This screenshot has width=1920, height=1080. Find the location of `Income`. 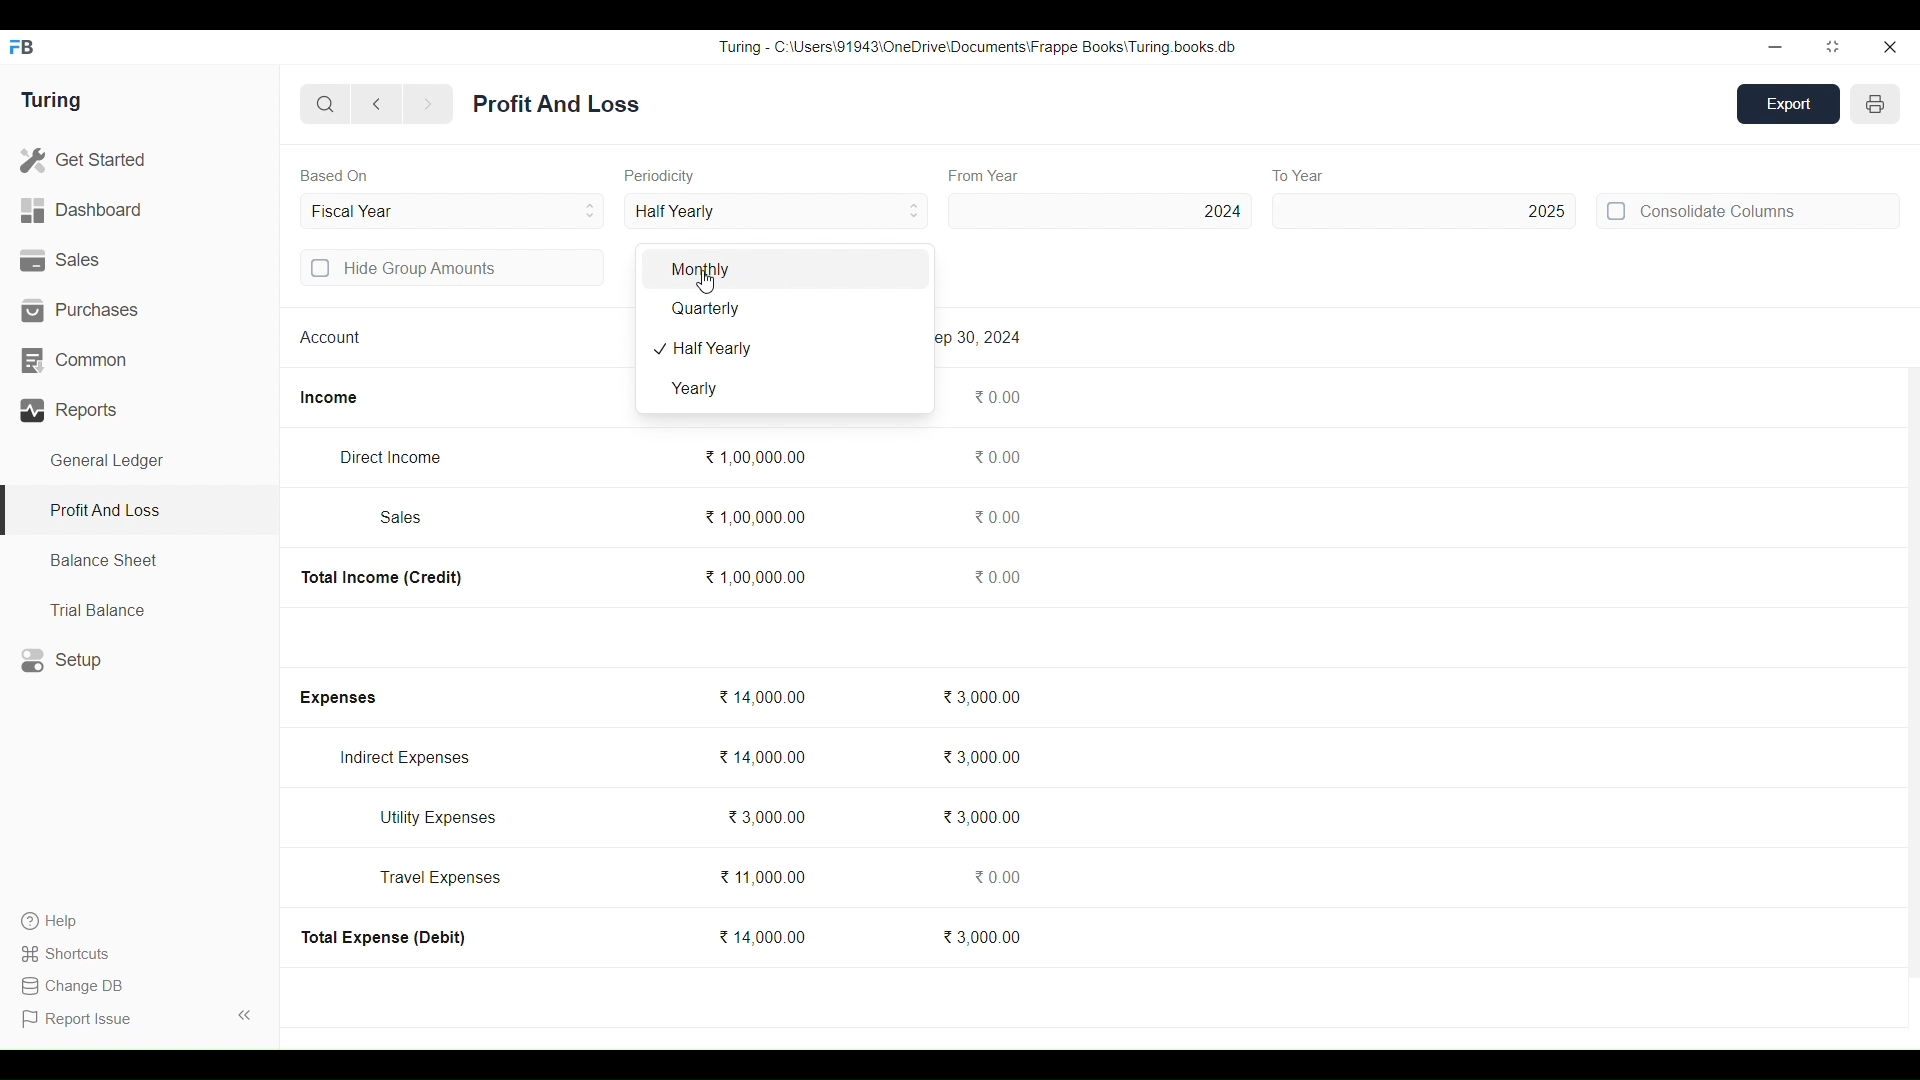

Income is located at coordinates (329, 398).